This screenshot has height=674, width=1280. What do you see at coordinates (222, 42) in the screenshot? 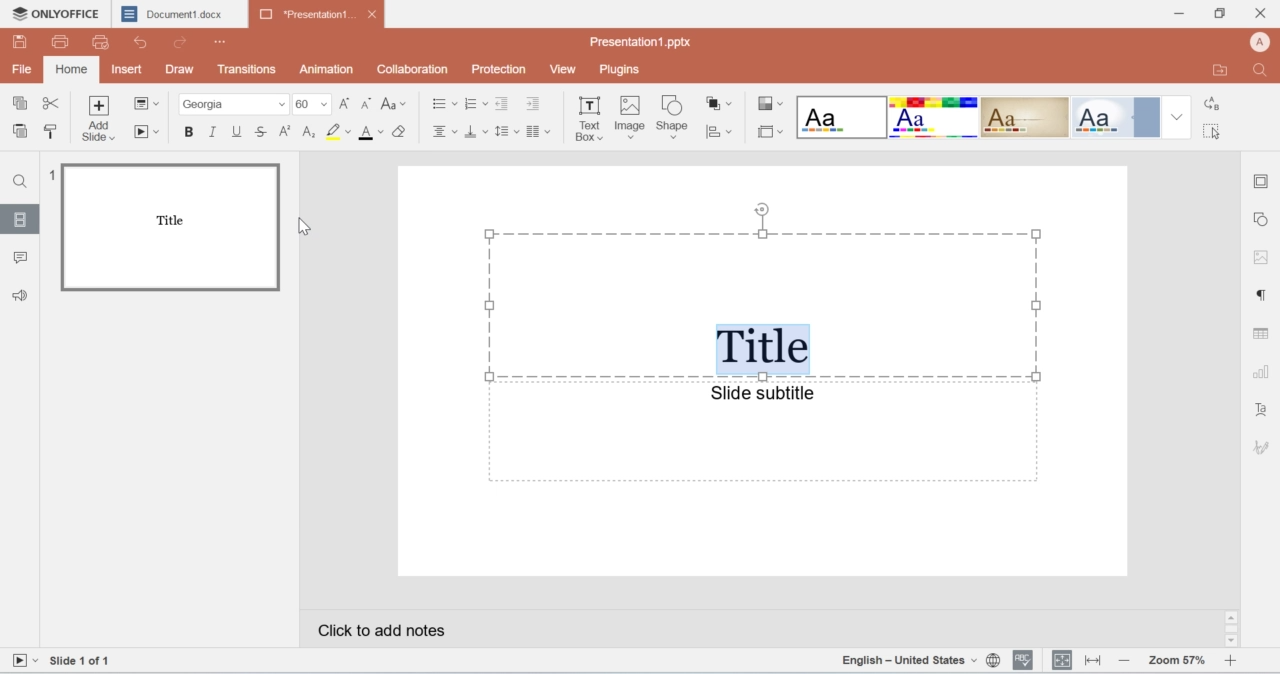
I see `Menu` at bounding box center [222, 42].